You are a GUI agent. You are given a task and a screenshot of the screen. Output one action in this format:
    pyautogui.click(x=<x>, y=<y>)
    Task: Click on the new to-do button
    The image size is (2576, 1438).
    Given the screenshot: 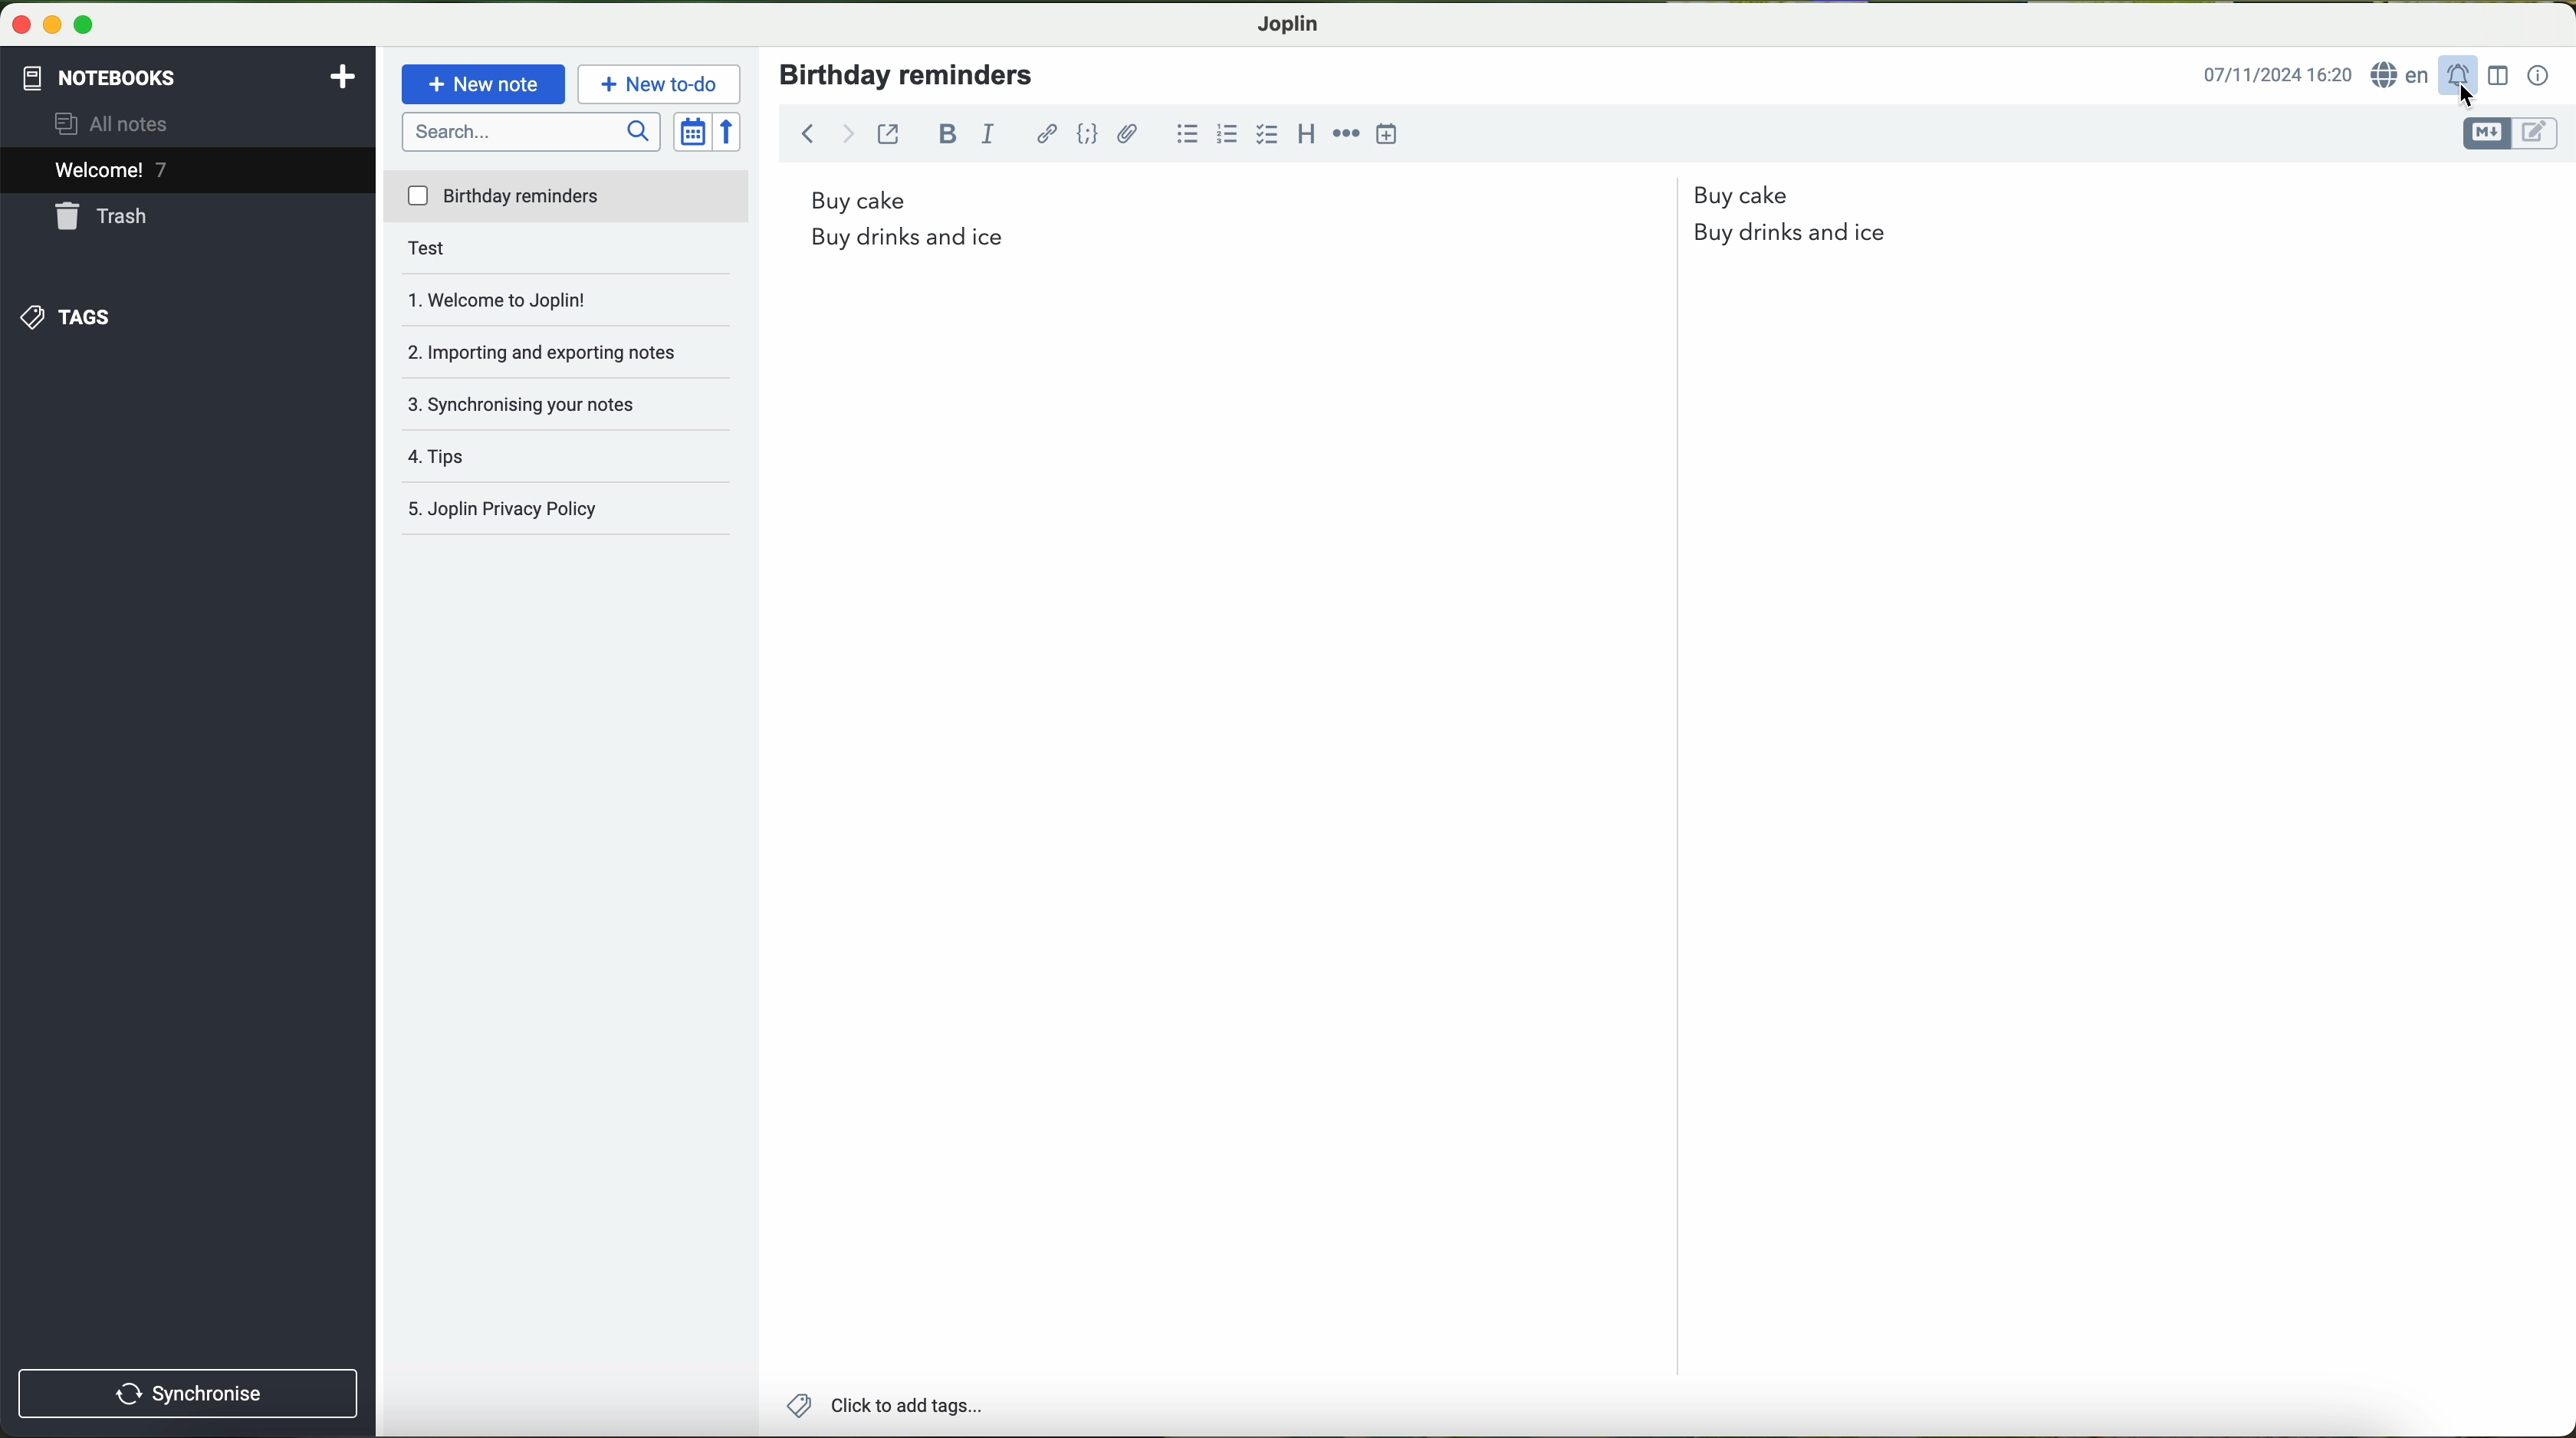 What is the action you would take?
    pyautogui.click(x=660, y=86)
    